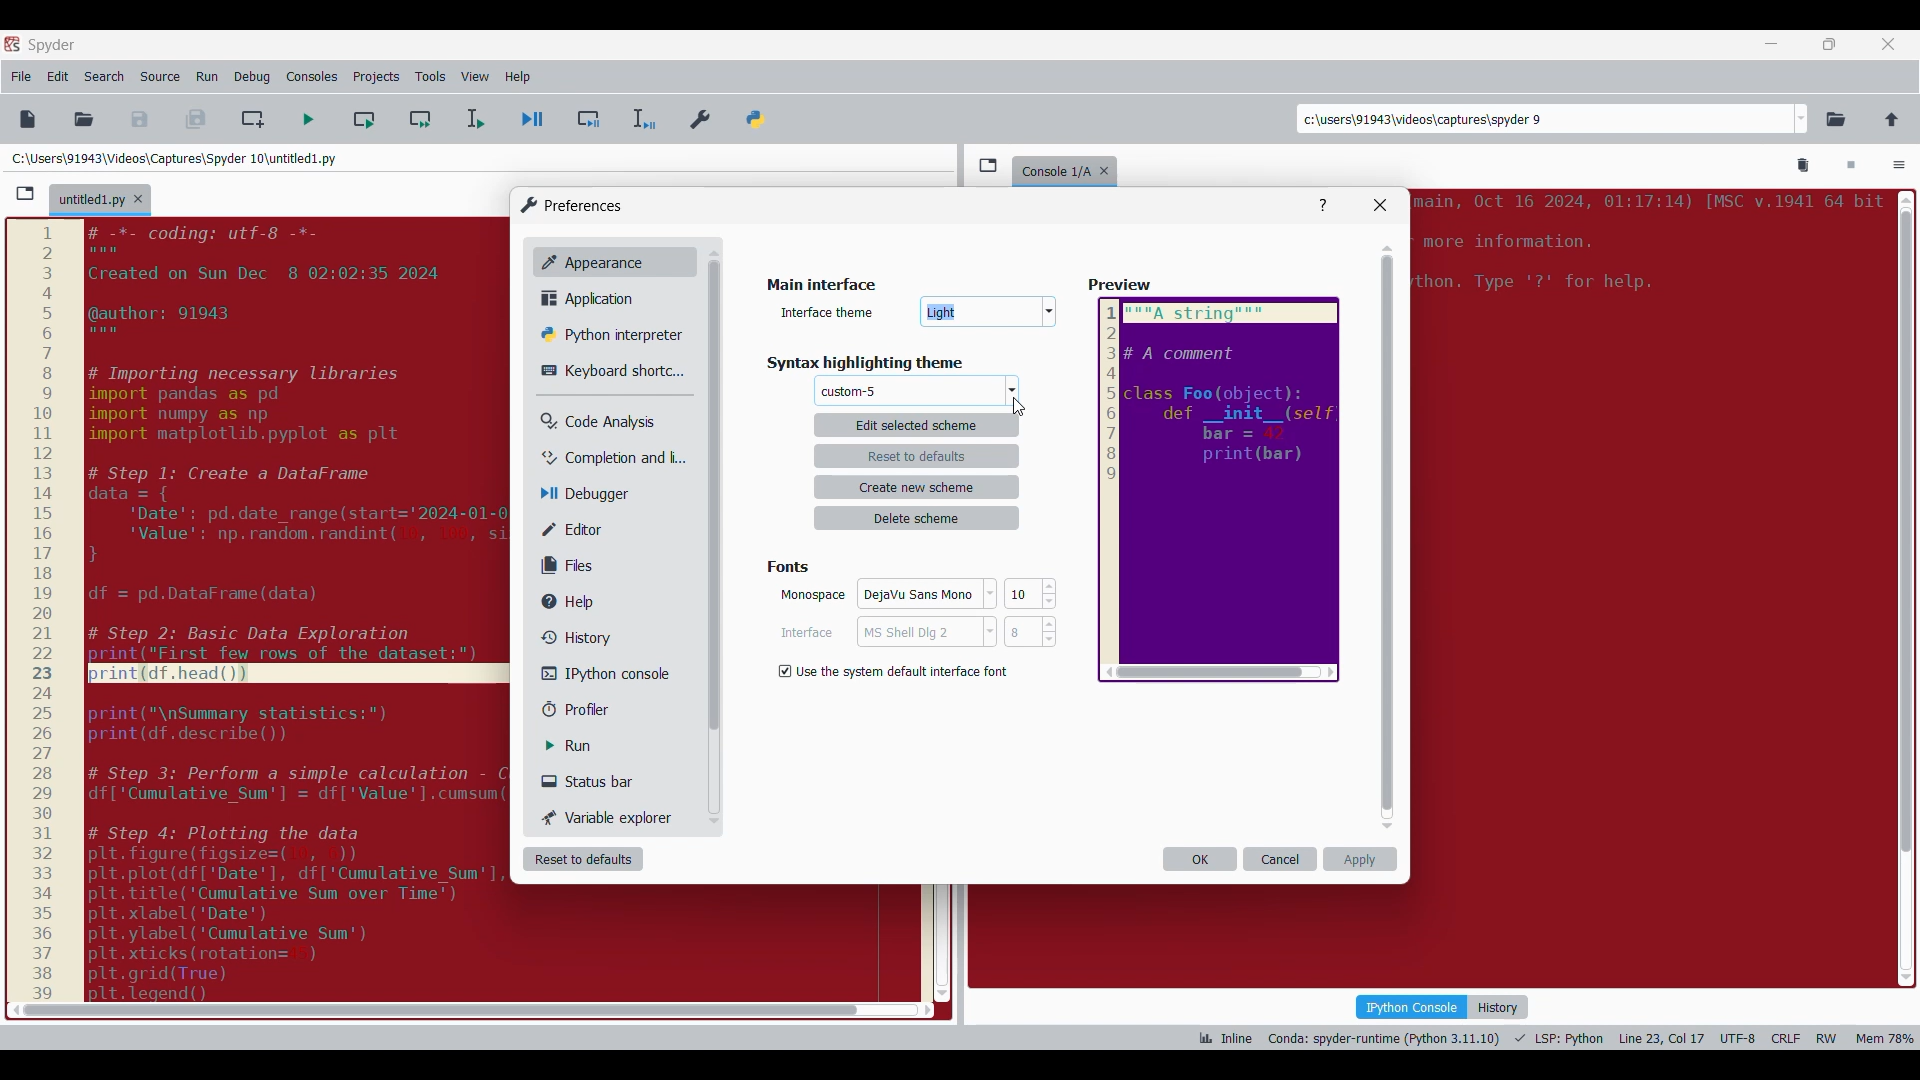 This screenshot has width=1920, height=1080. What do you see at coordinates (759, 115) in the screenshot?
I see `PYTHONPATH manager` at bounding box center [759, 115].